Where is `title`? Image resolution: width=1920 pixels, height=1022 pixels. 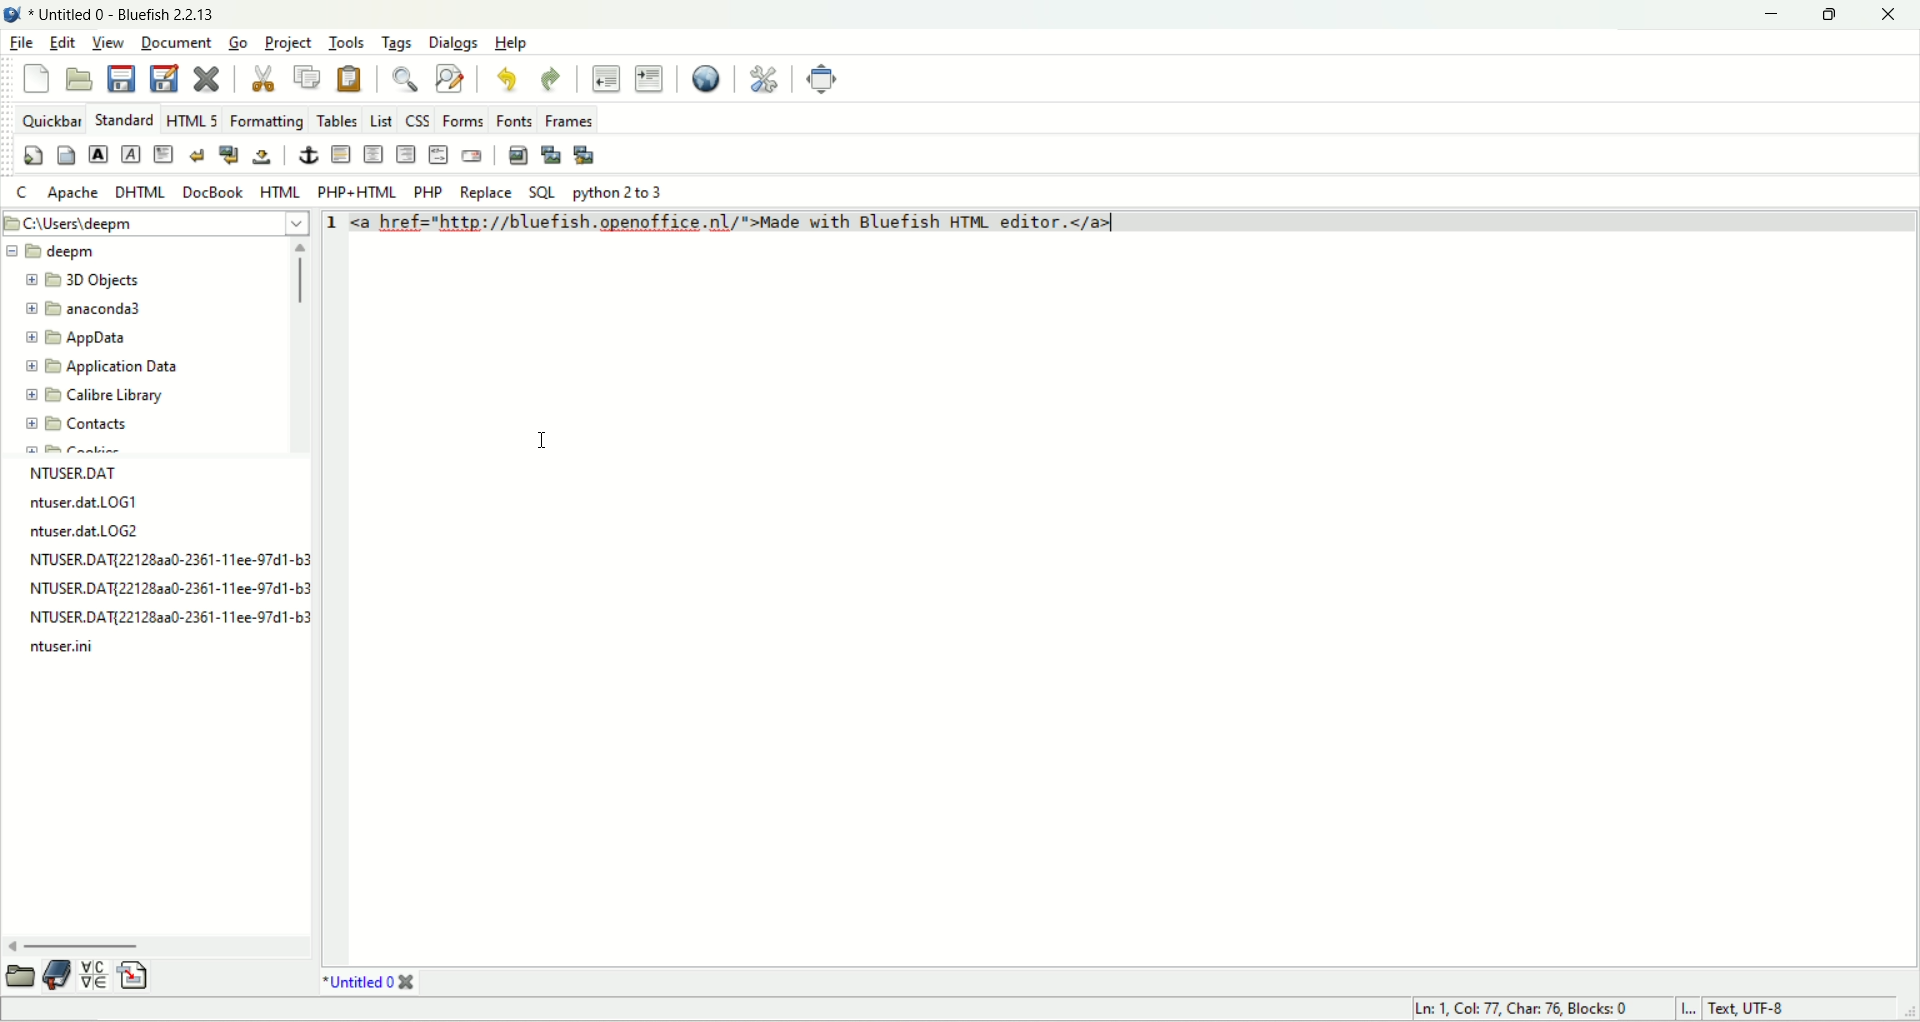
title is located at coordinates (128, 17).